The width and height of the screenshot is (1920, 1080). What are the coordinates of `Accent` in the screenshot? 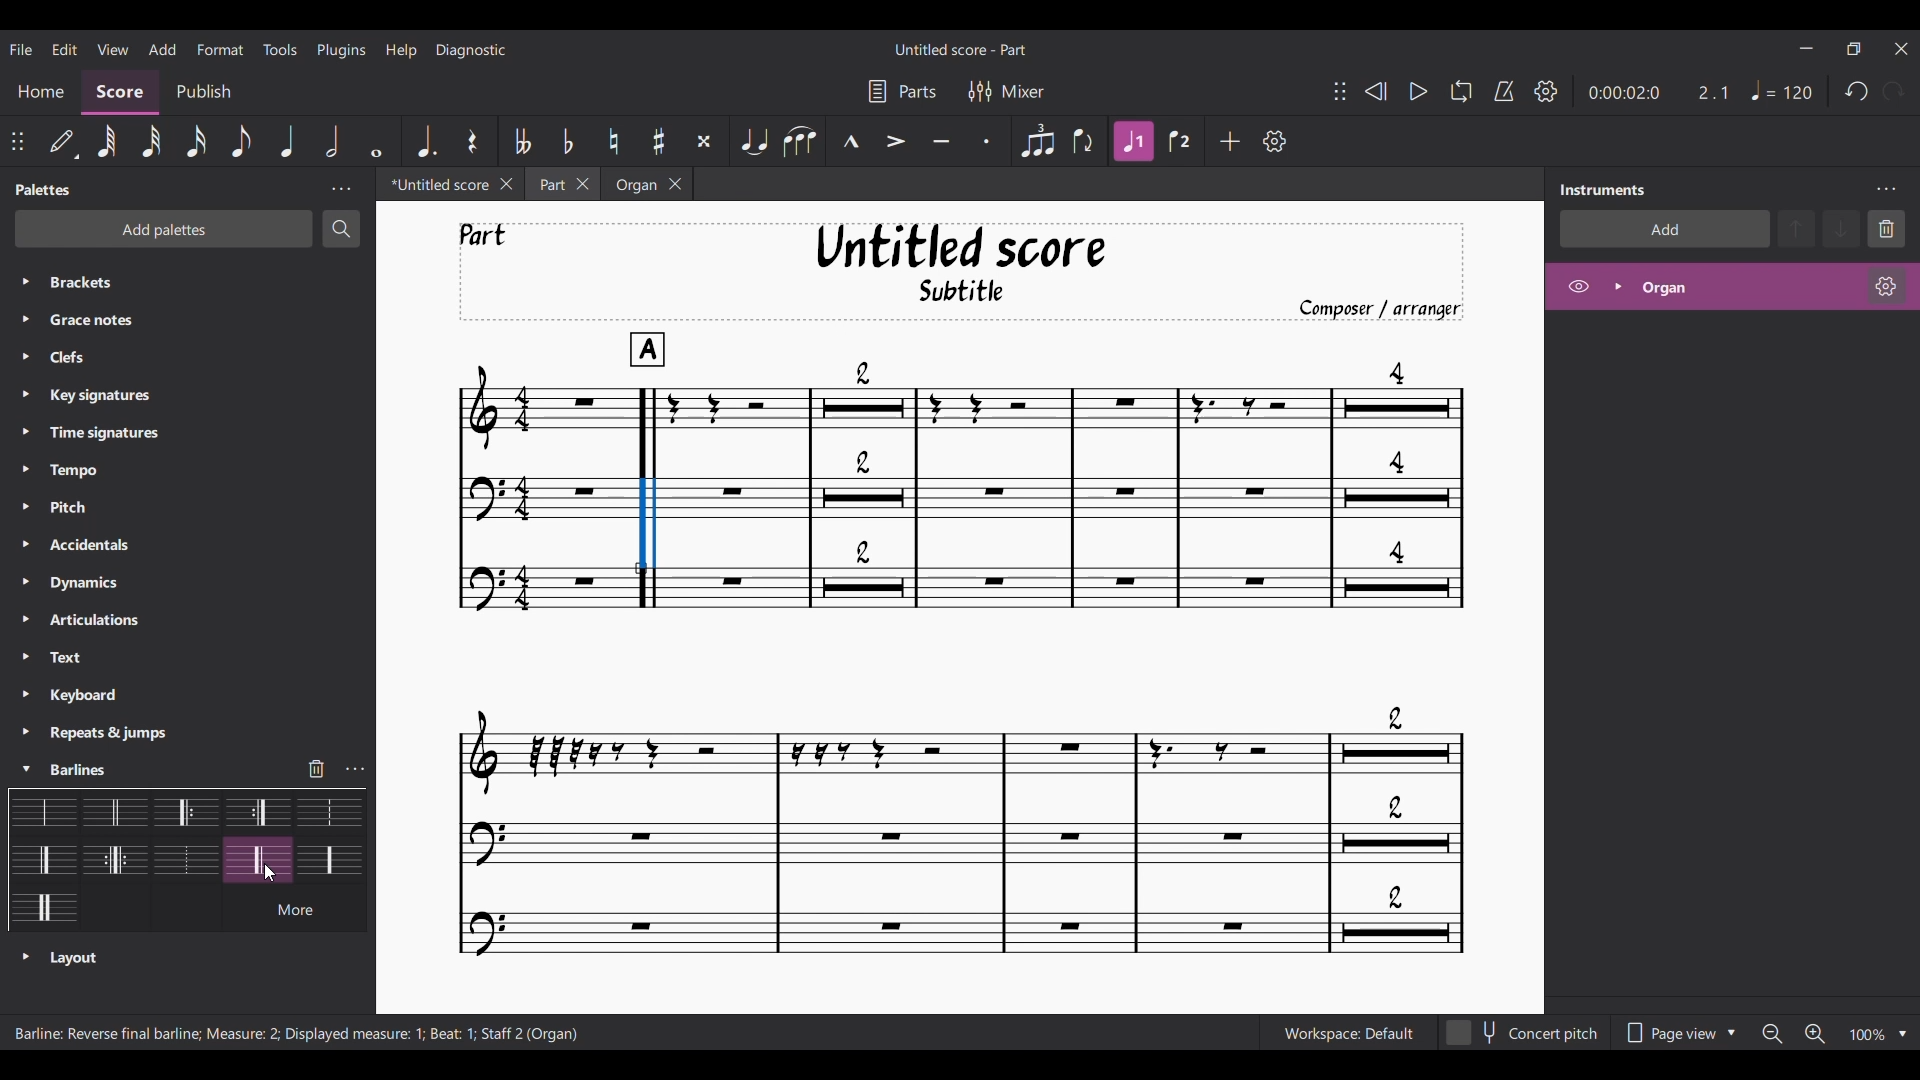 It's located at (895, 141).